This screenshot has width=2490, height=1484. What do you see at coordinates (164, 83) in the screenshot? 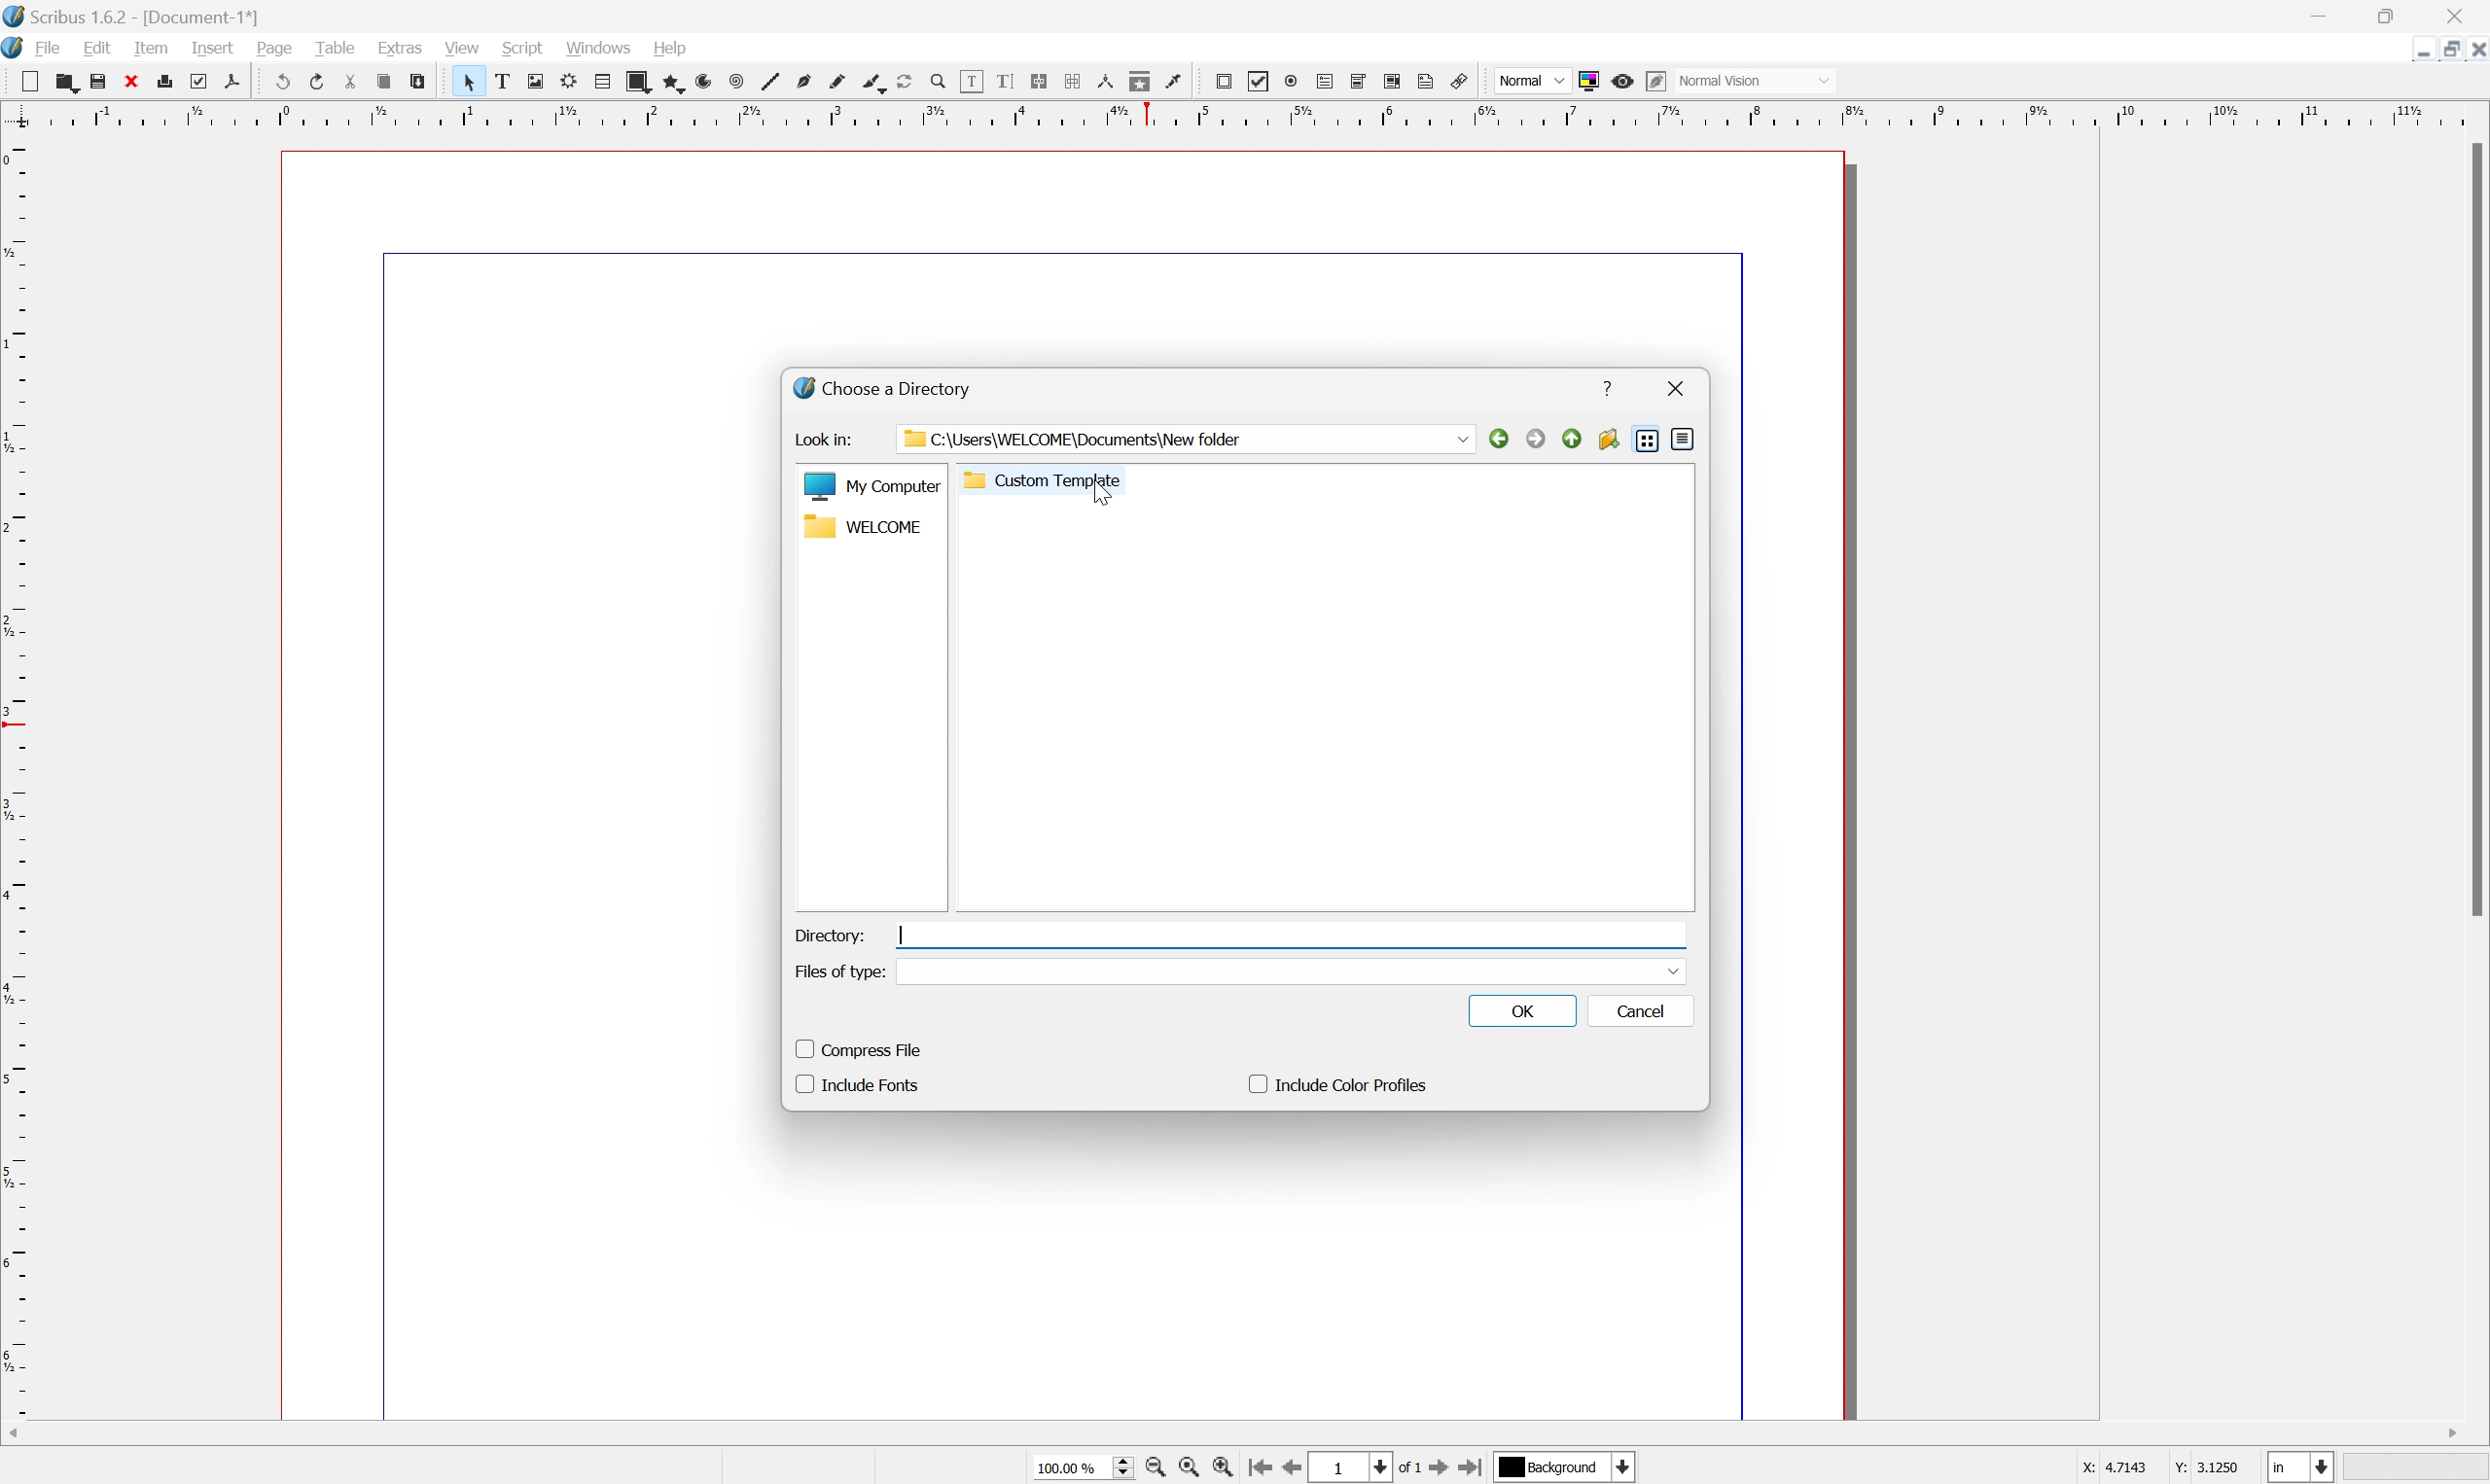
I see `print` at bounding box center [164, 83].